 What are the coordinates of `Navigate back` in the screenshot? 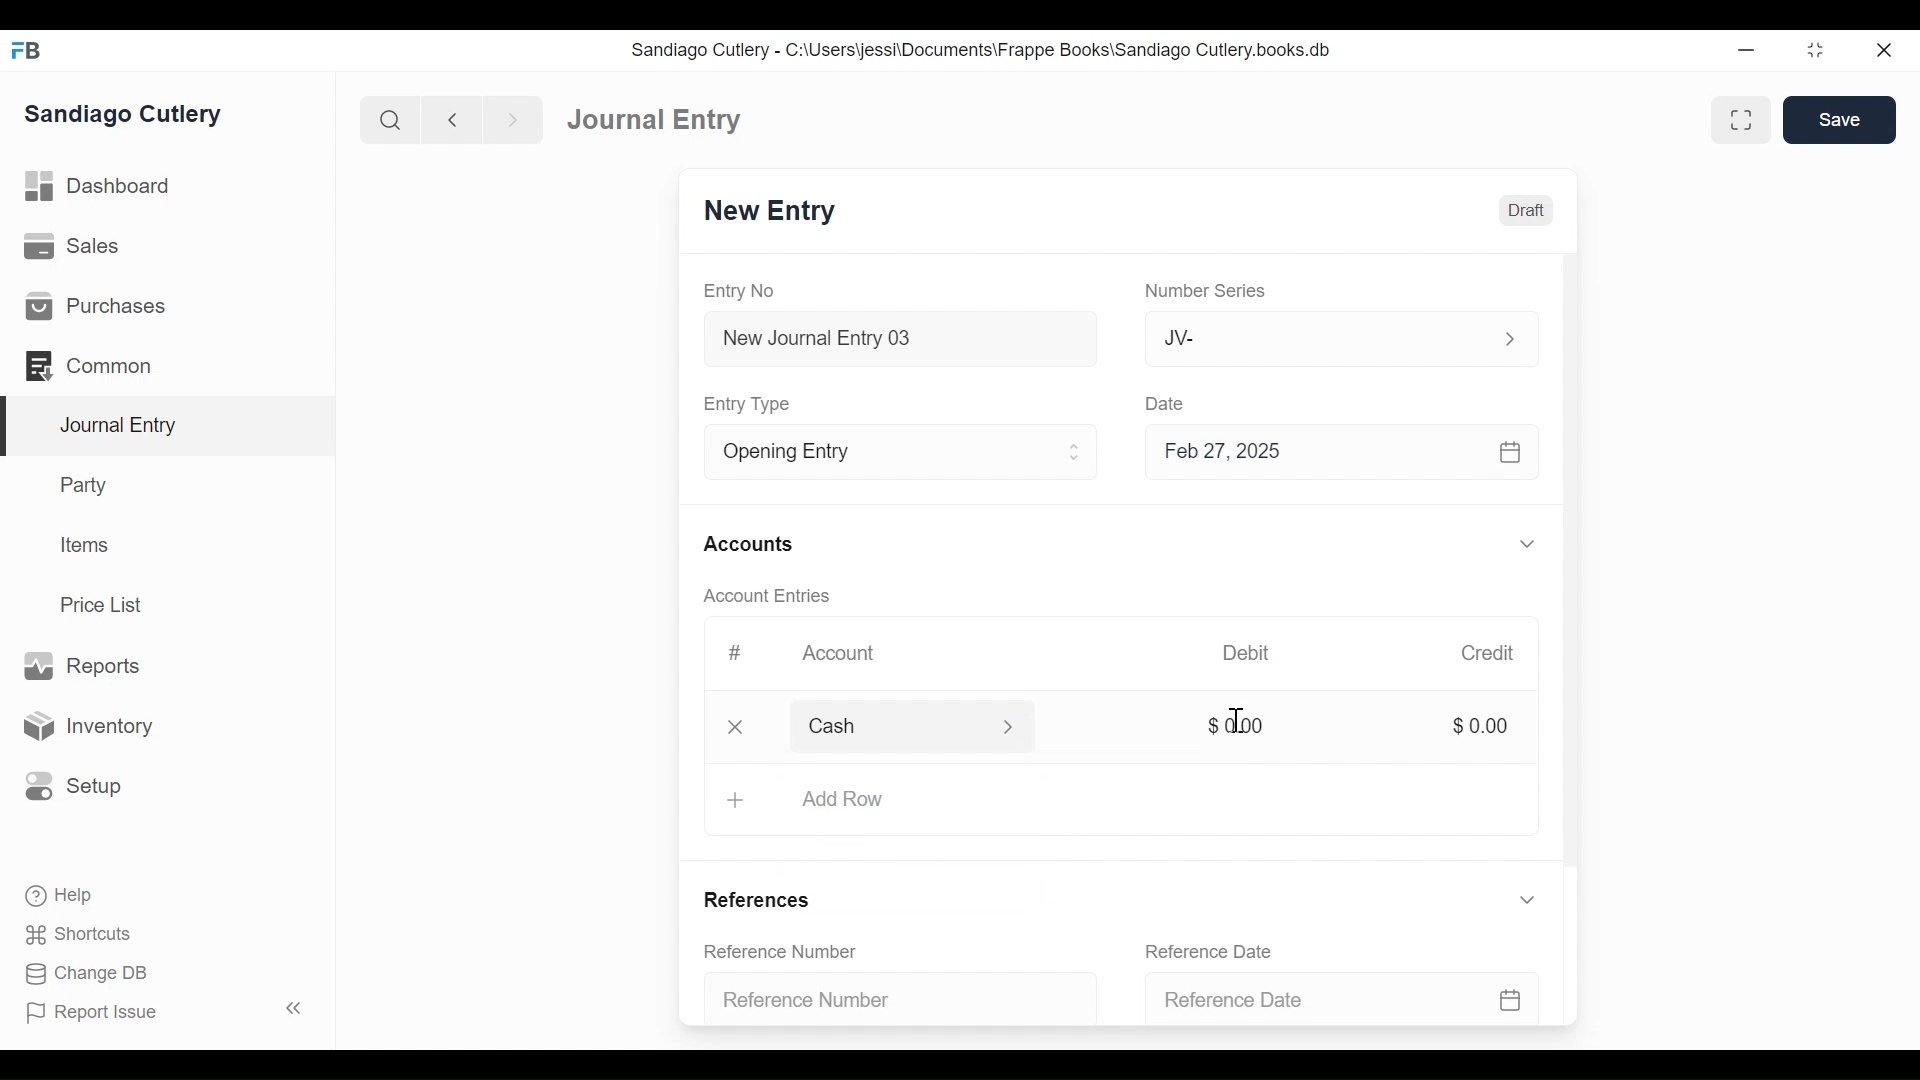 It's located at (450, 120).